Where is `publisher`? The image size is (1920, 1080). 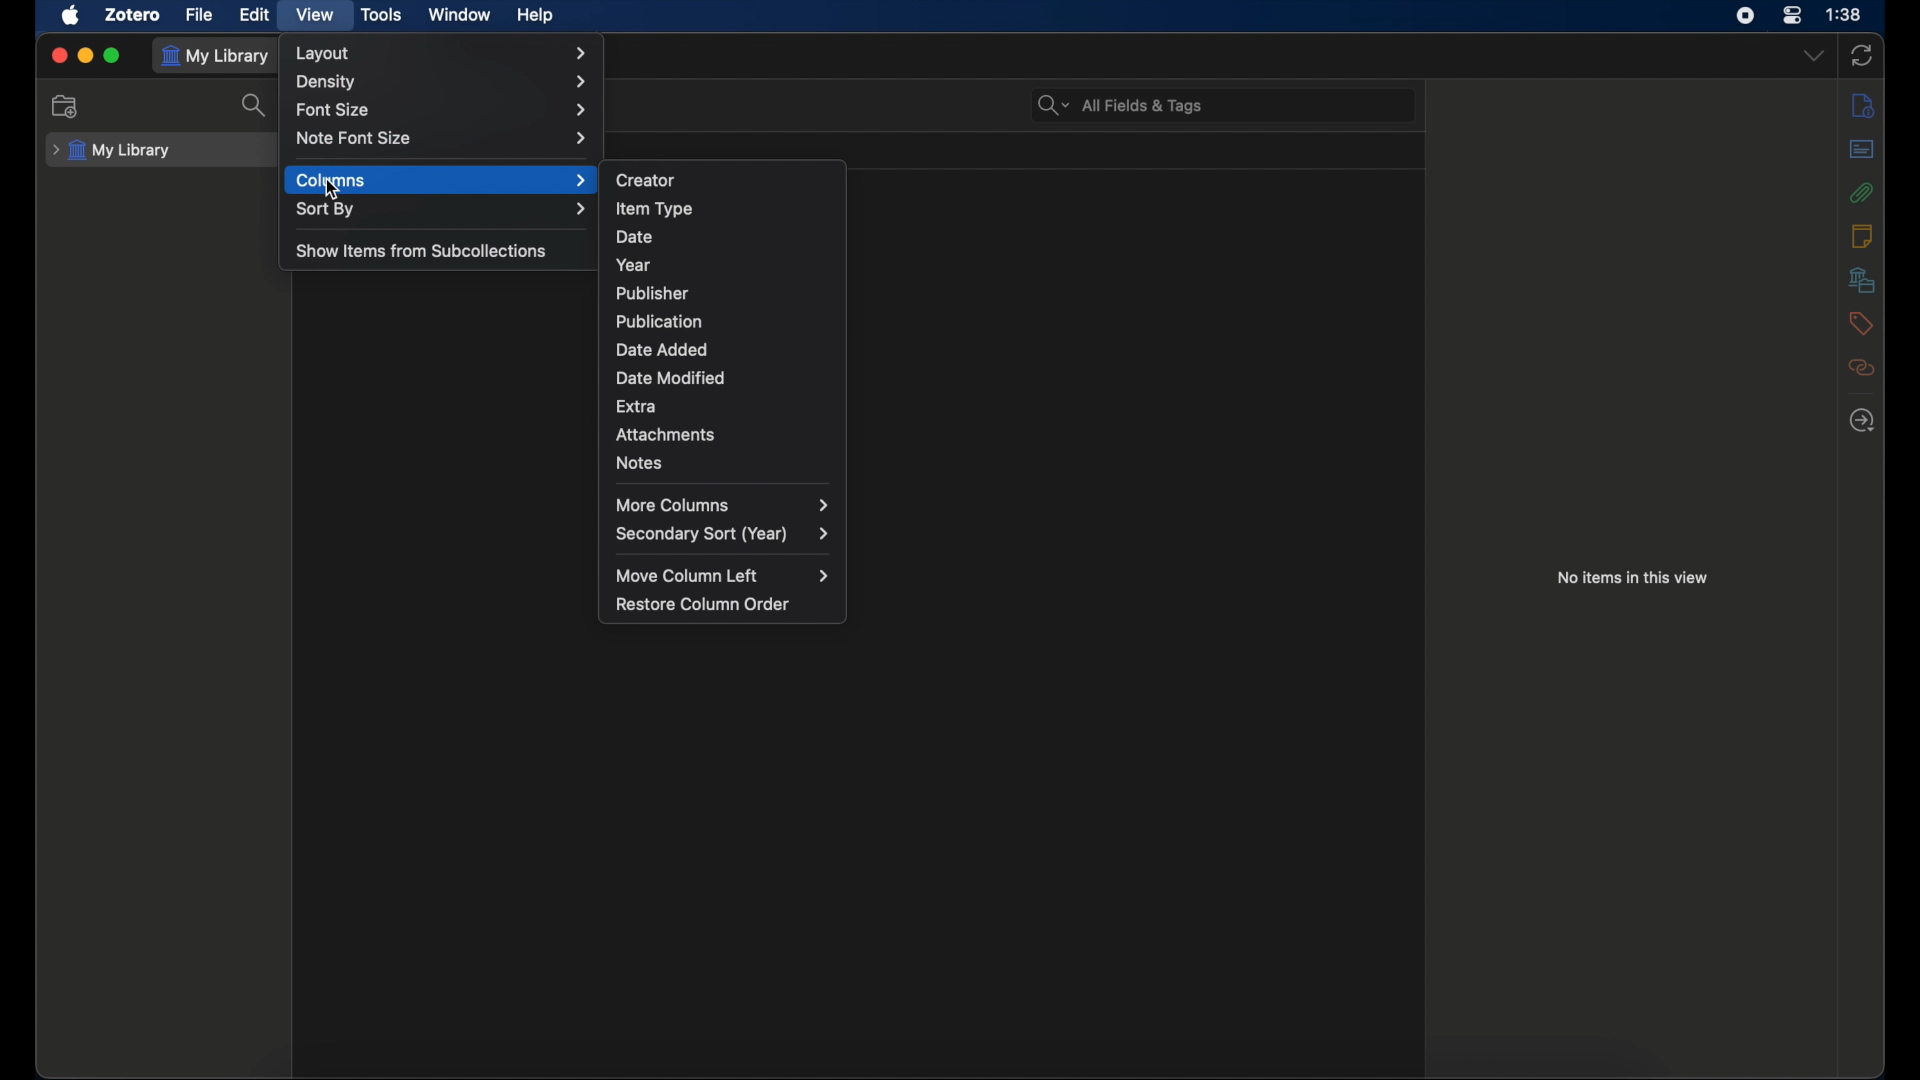
publisher is located at coordinates (654, 292).